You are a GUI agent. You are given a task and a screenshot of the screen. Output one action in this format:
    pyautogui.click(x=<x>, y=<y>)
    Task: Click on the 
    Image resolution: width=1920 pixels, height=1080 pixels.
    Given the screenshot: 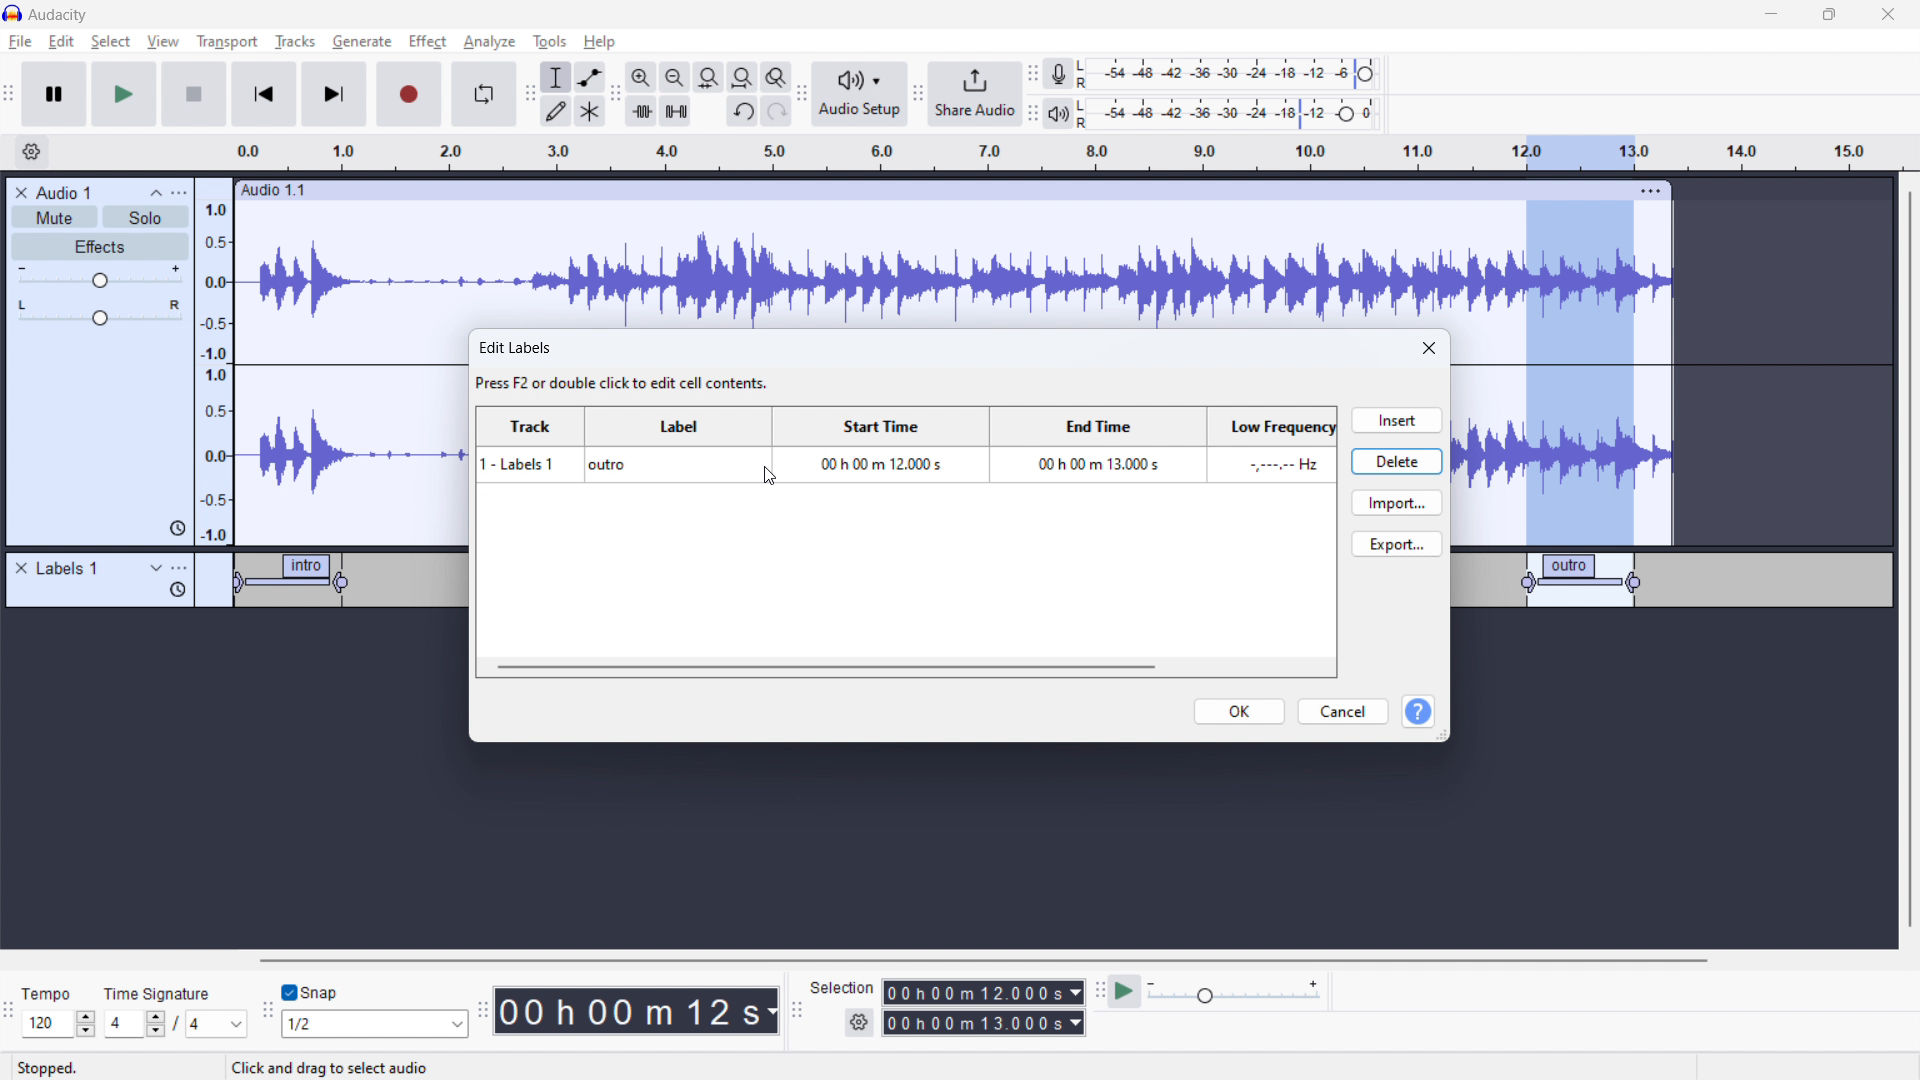 What is the action you would take?
    pyautogui.click(x=1085, y=113)
    